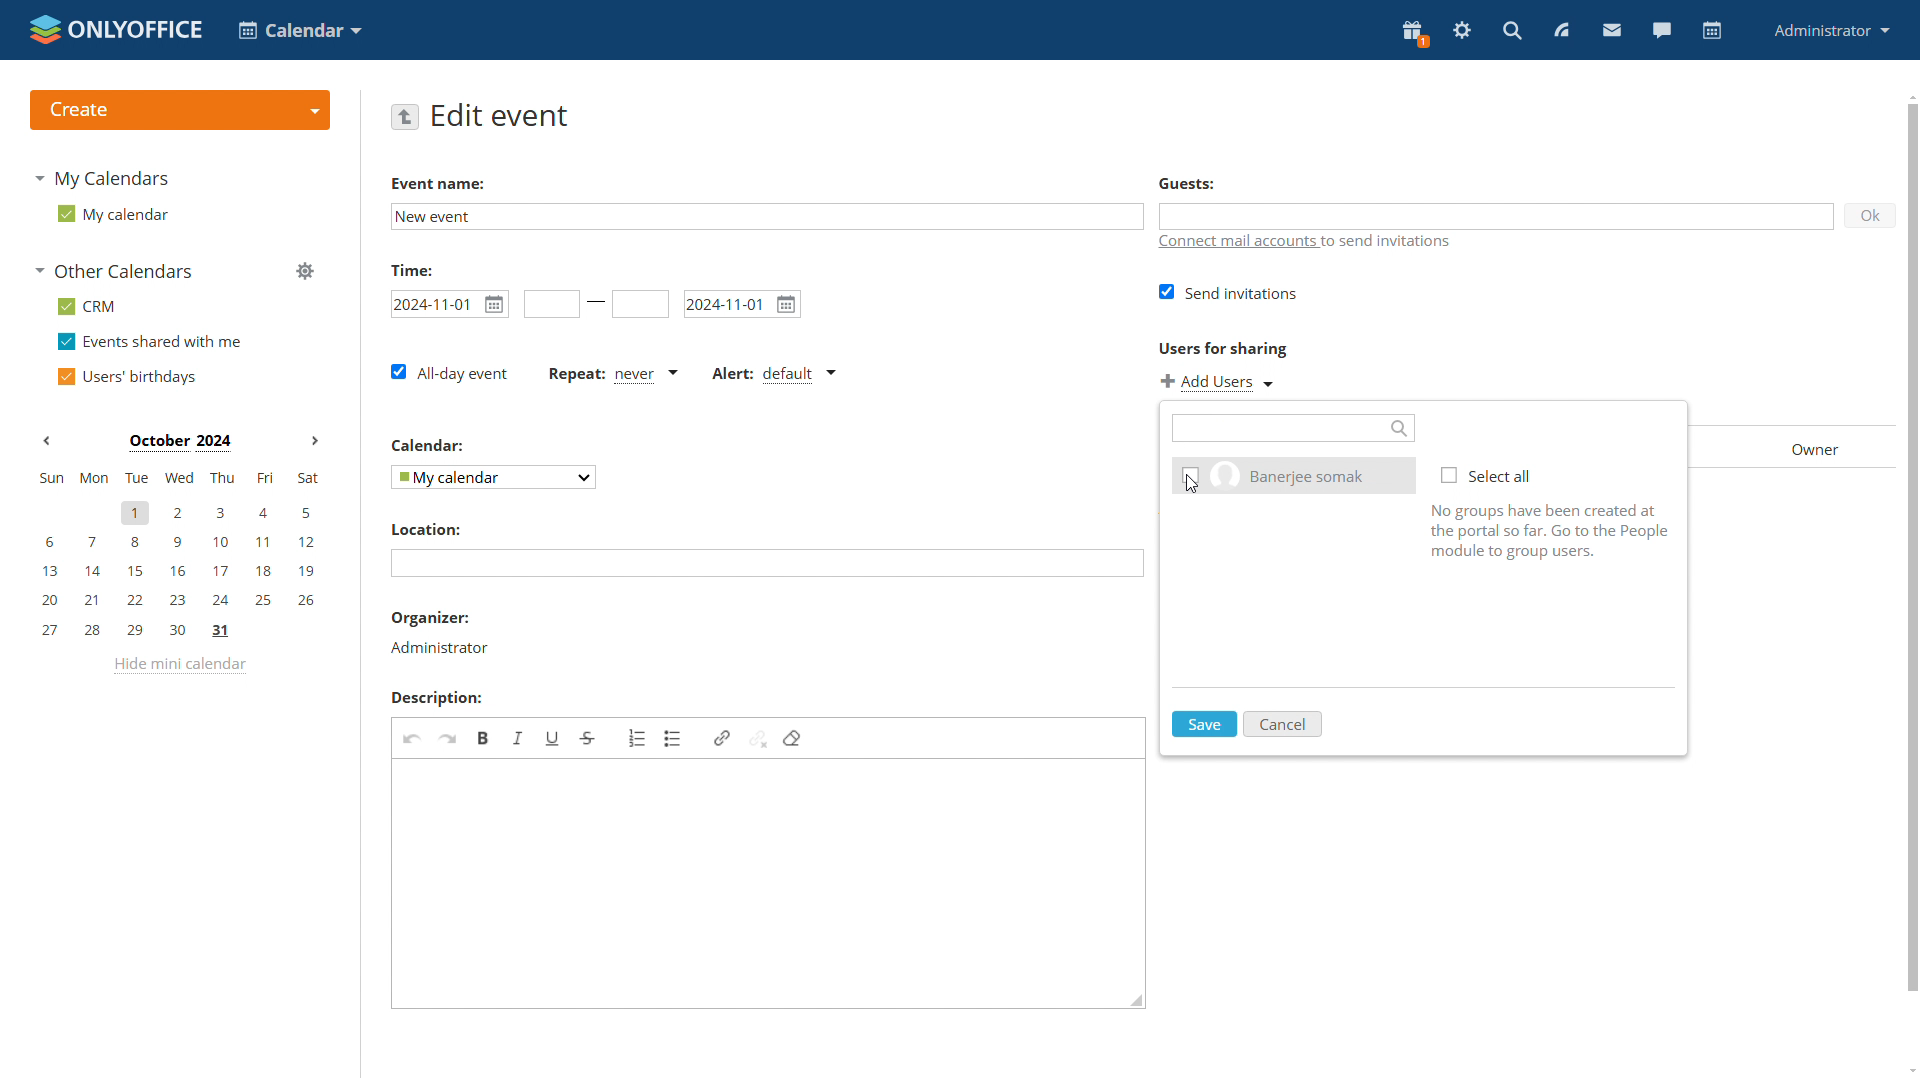 The width and height of the screenshot is (1920, 1080). What do you see at coordinates (411, 737) in the screenshot?
I see `undo` at bounding box center [411, 737].